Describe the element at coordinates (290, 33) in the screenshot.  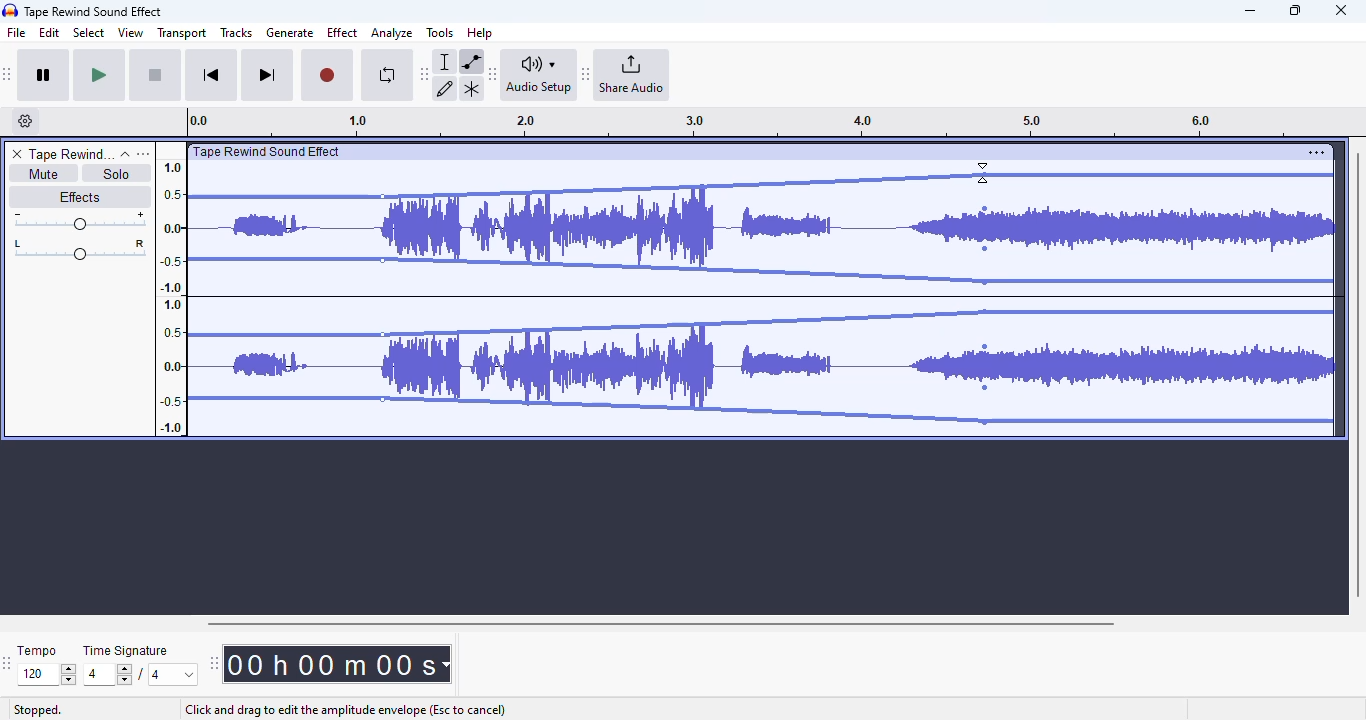
I see `generate` at that location.